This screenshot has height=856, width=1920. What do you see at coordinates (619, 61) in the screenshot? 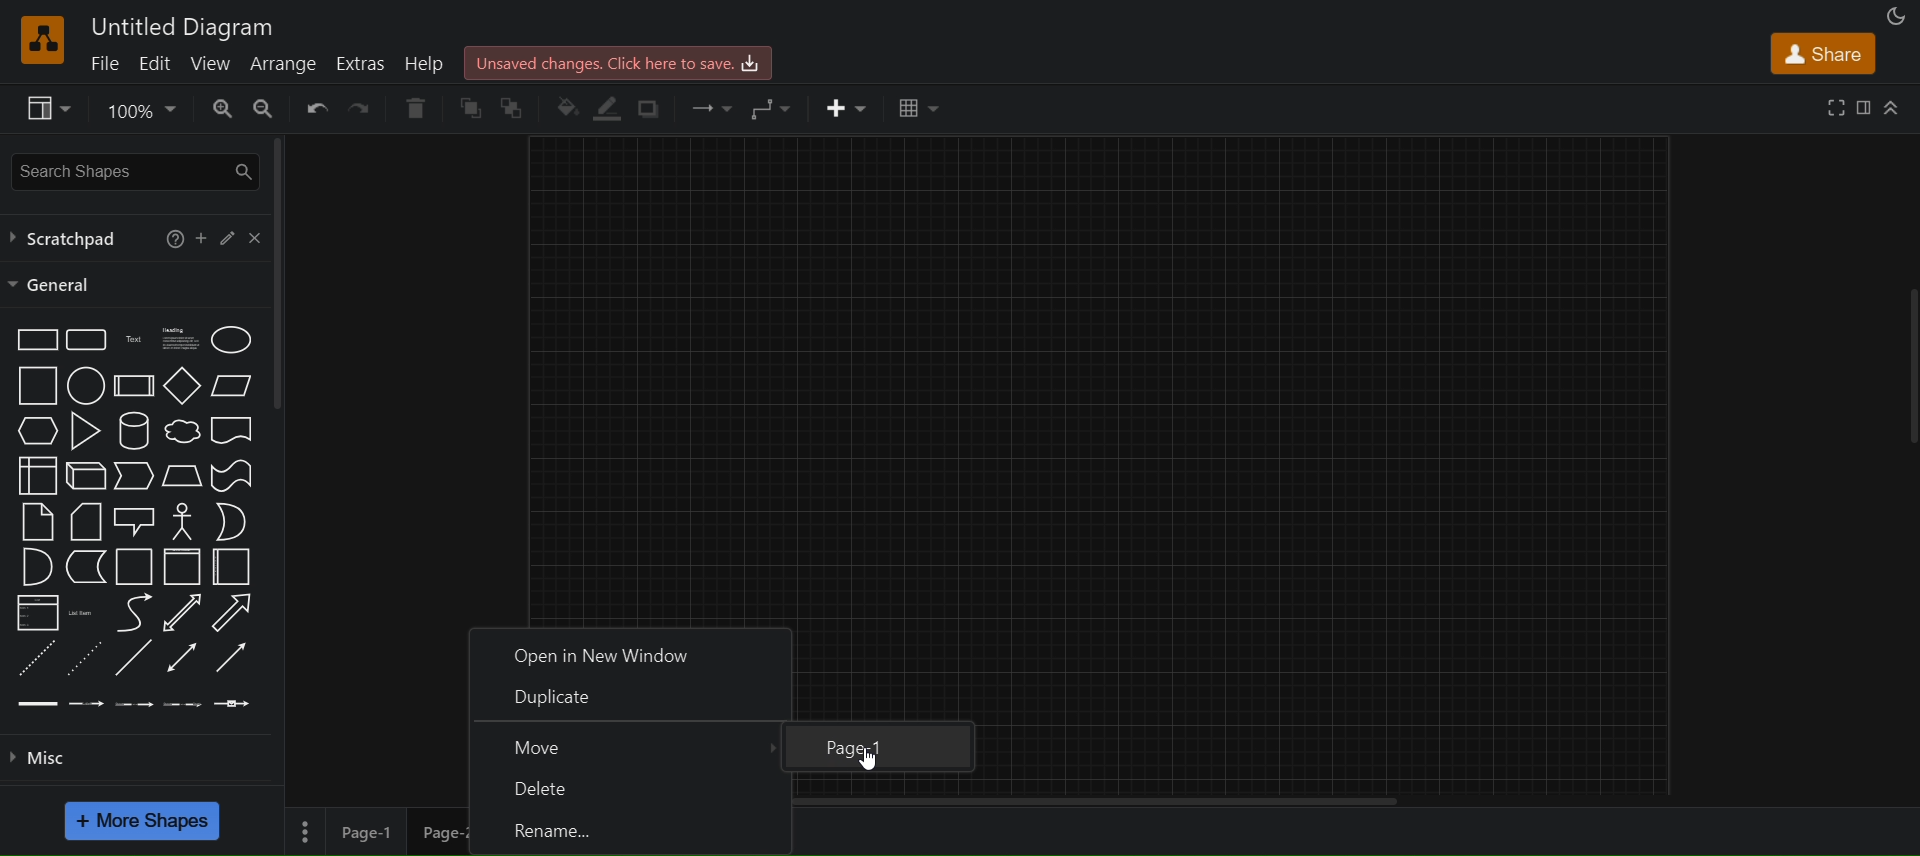
I see `click here to save` at bounding box center [619, 61].